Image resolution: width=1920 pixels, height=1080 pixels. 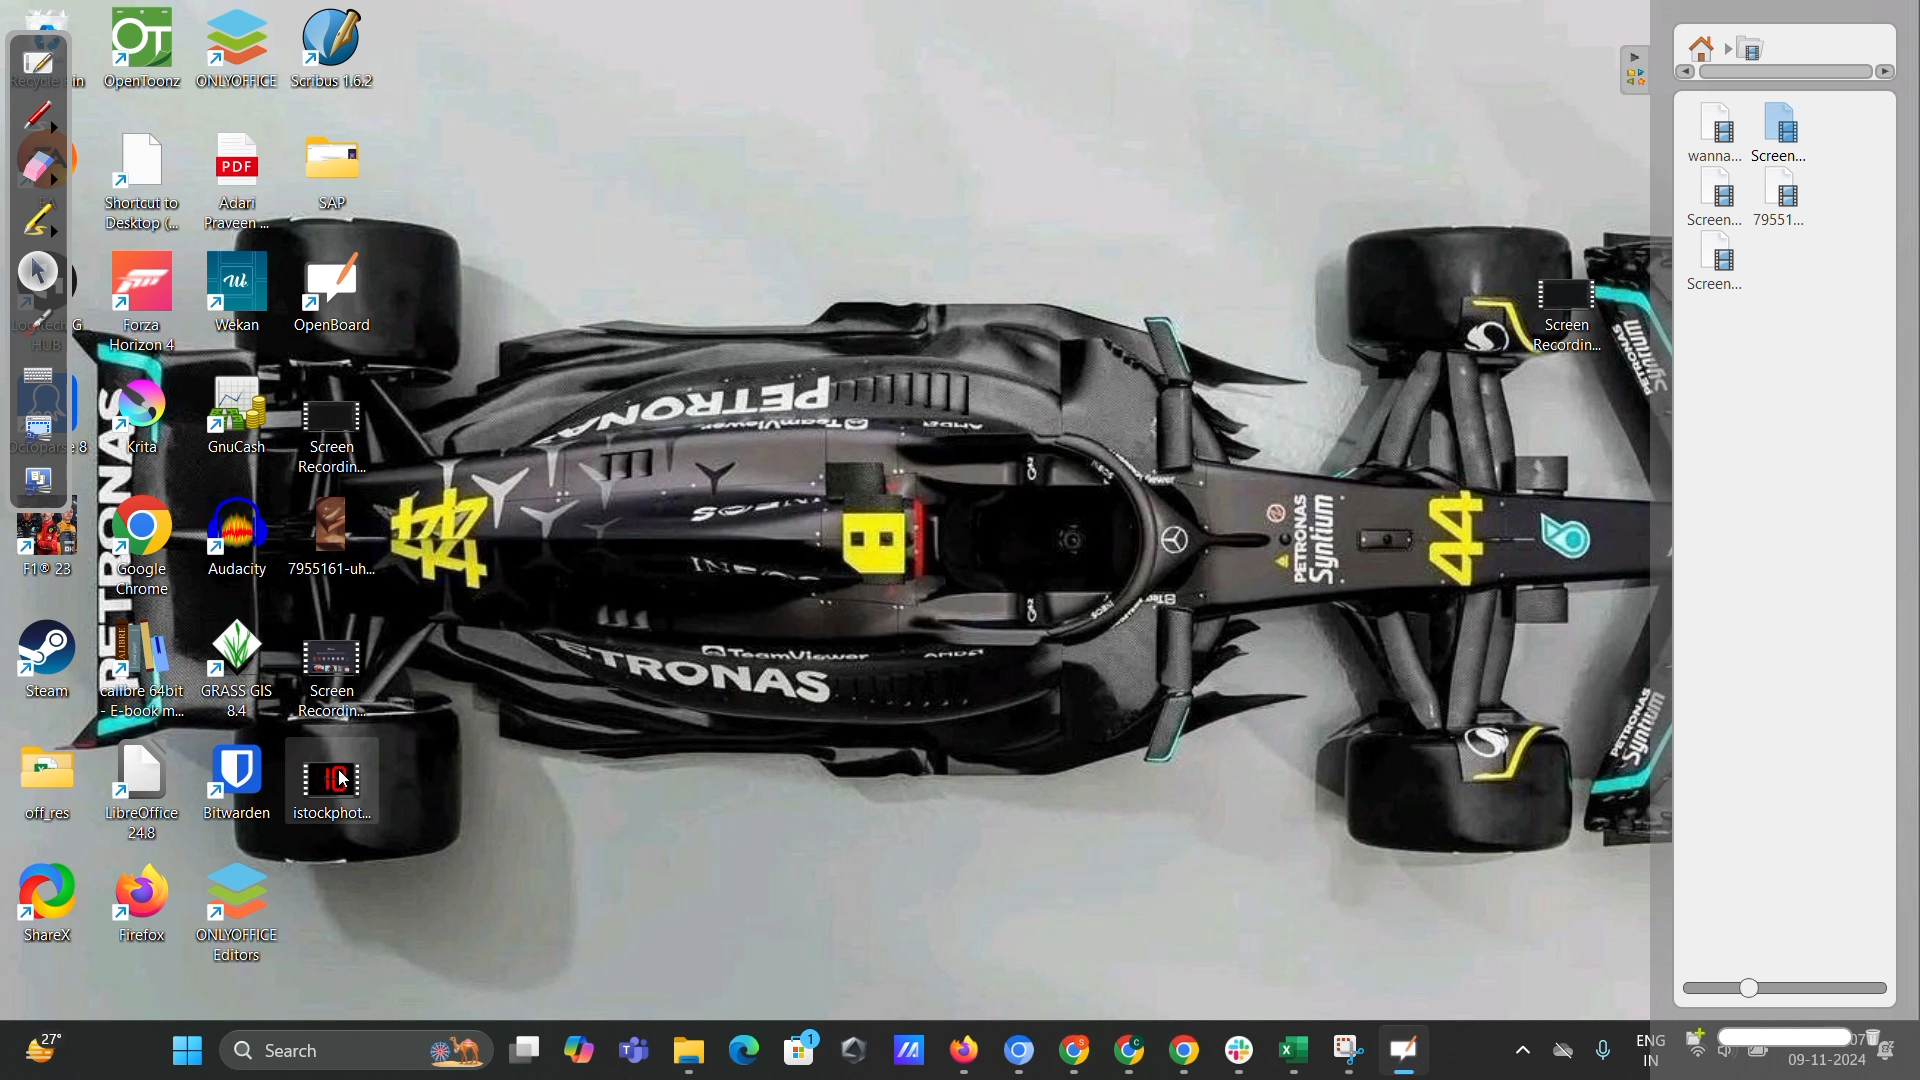 What do you see at coordinates (1080, 1050) in the screenshot?
I see `minimized google chrome` at bounding box center [1080, 1050].